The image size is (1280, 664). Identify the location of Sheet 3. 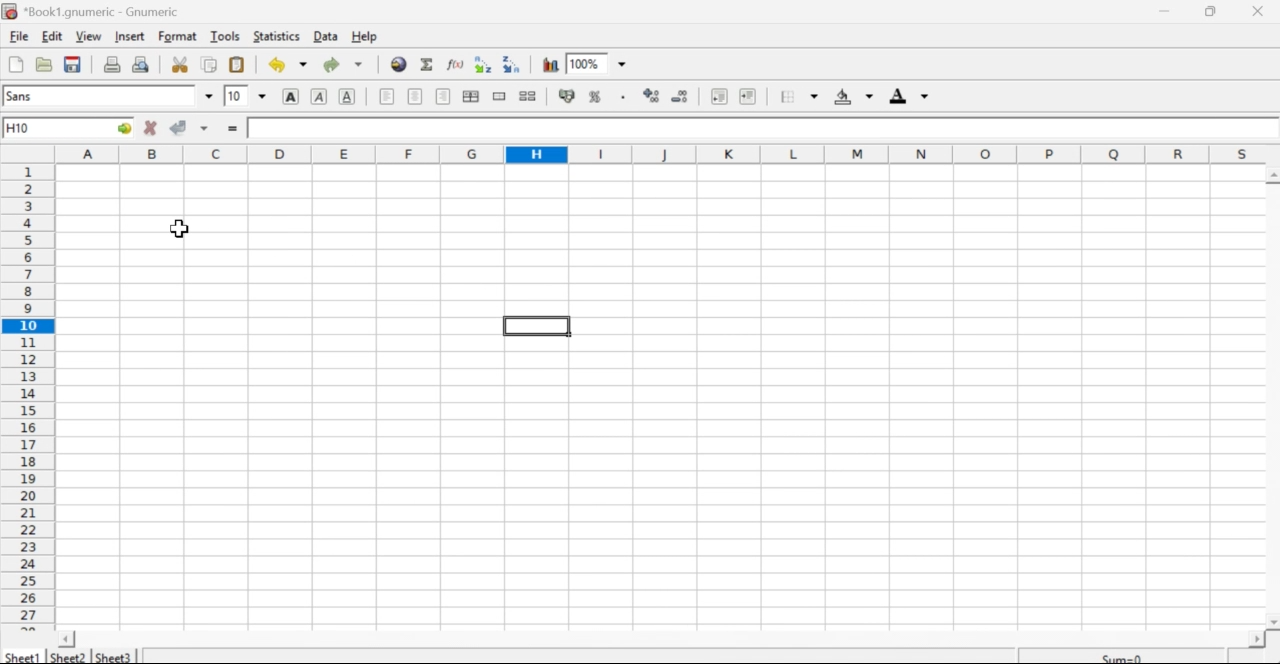
(114, 655).